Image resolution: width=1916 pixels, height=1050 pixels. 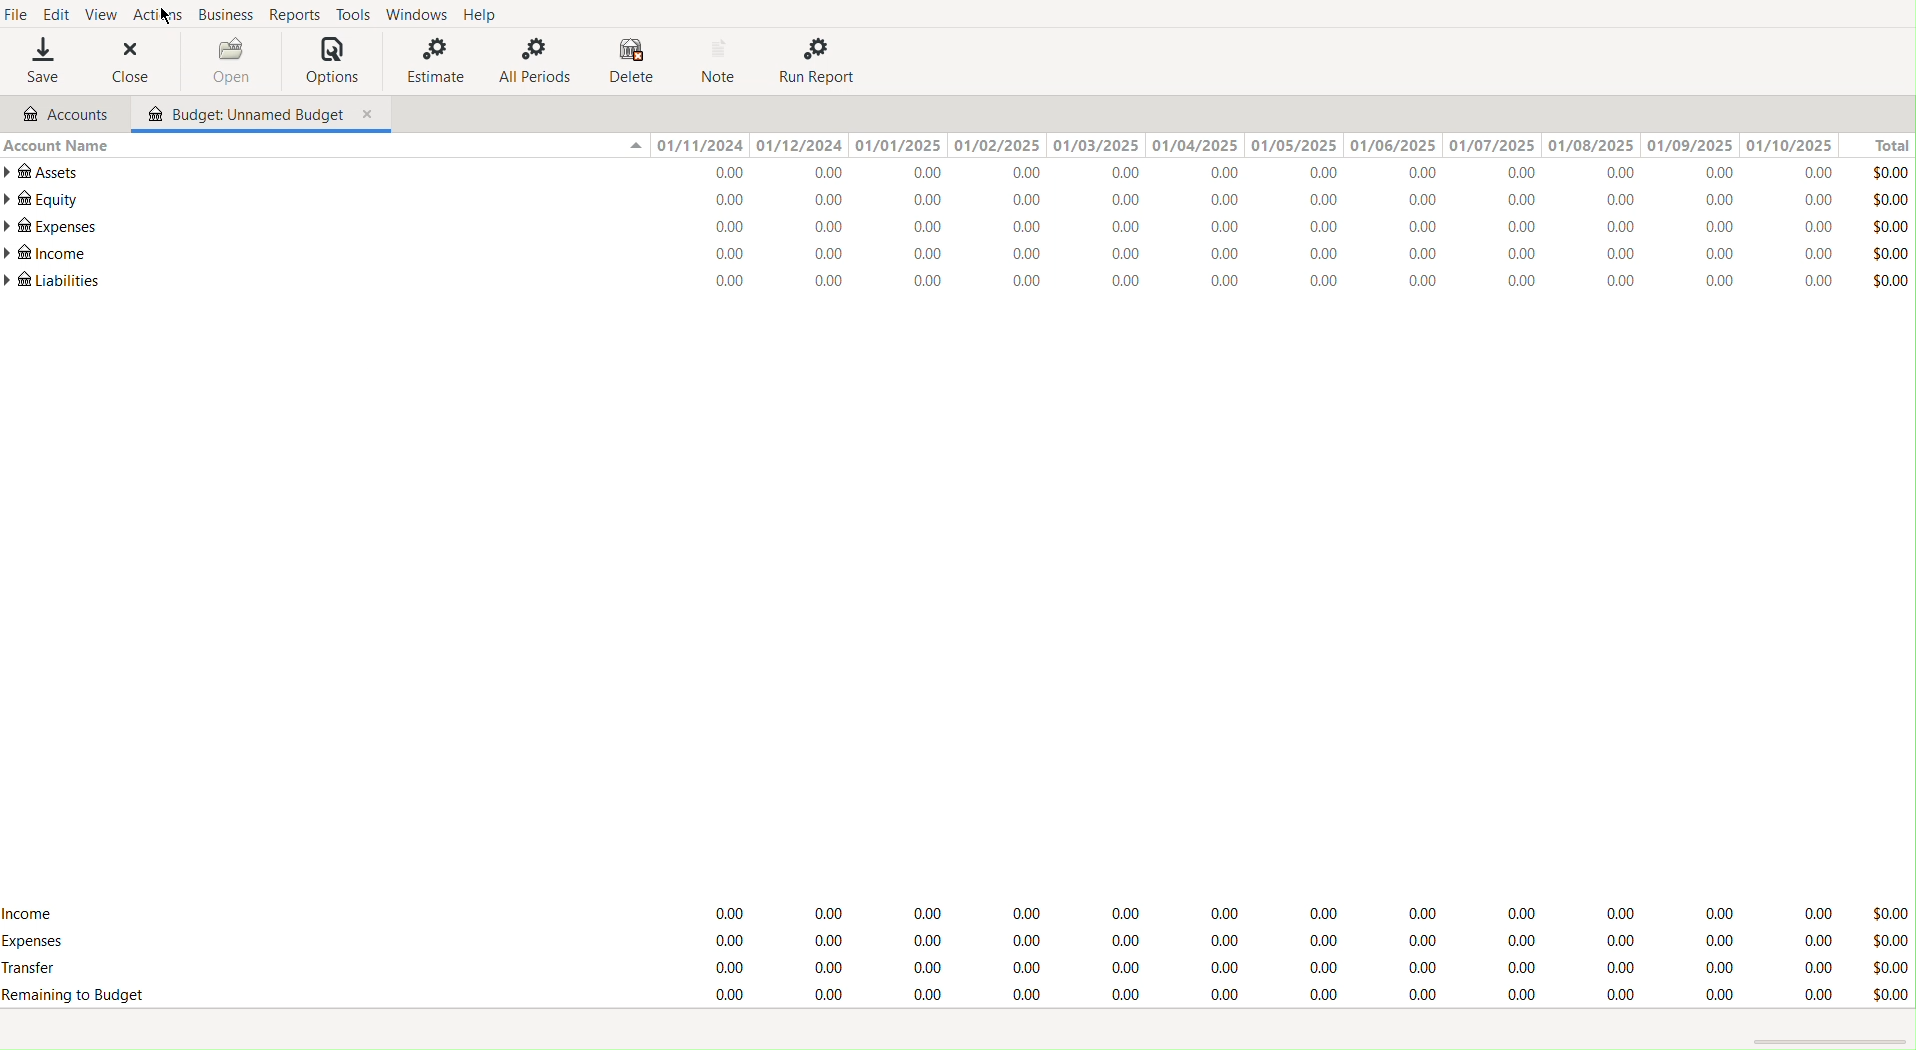 What do you see at coordinates (823, 61) in the screenshot?
I see `Run Report` at bounding box center [823, 61].